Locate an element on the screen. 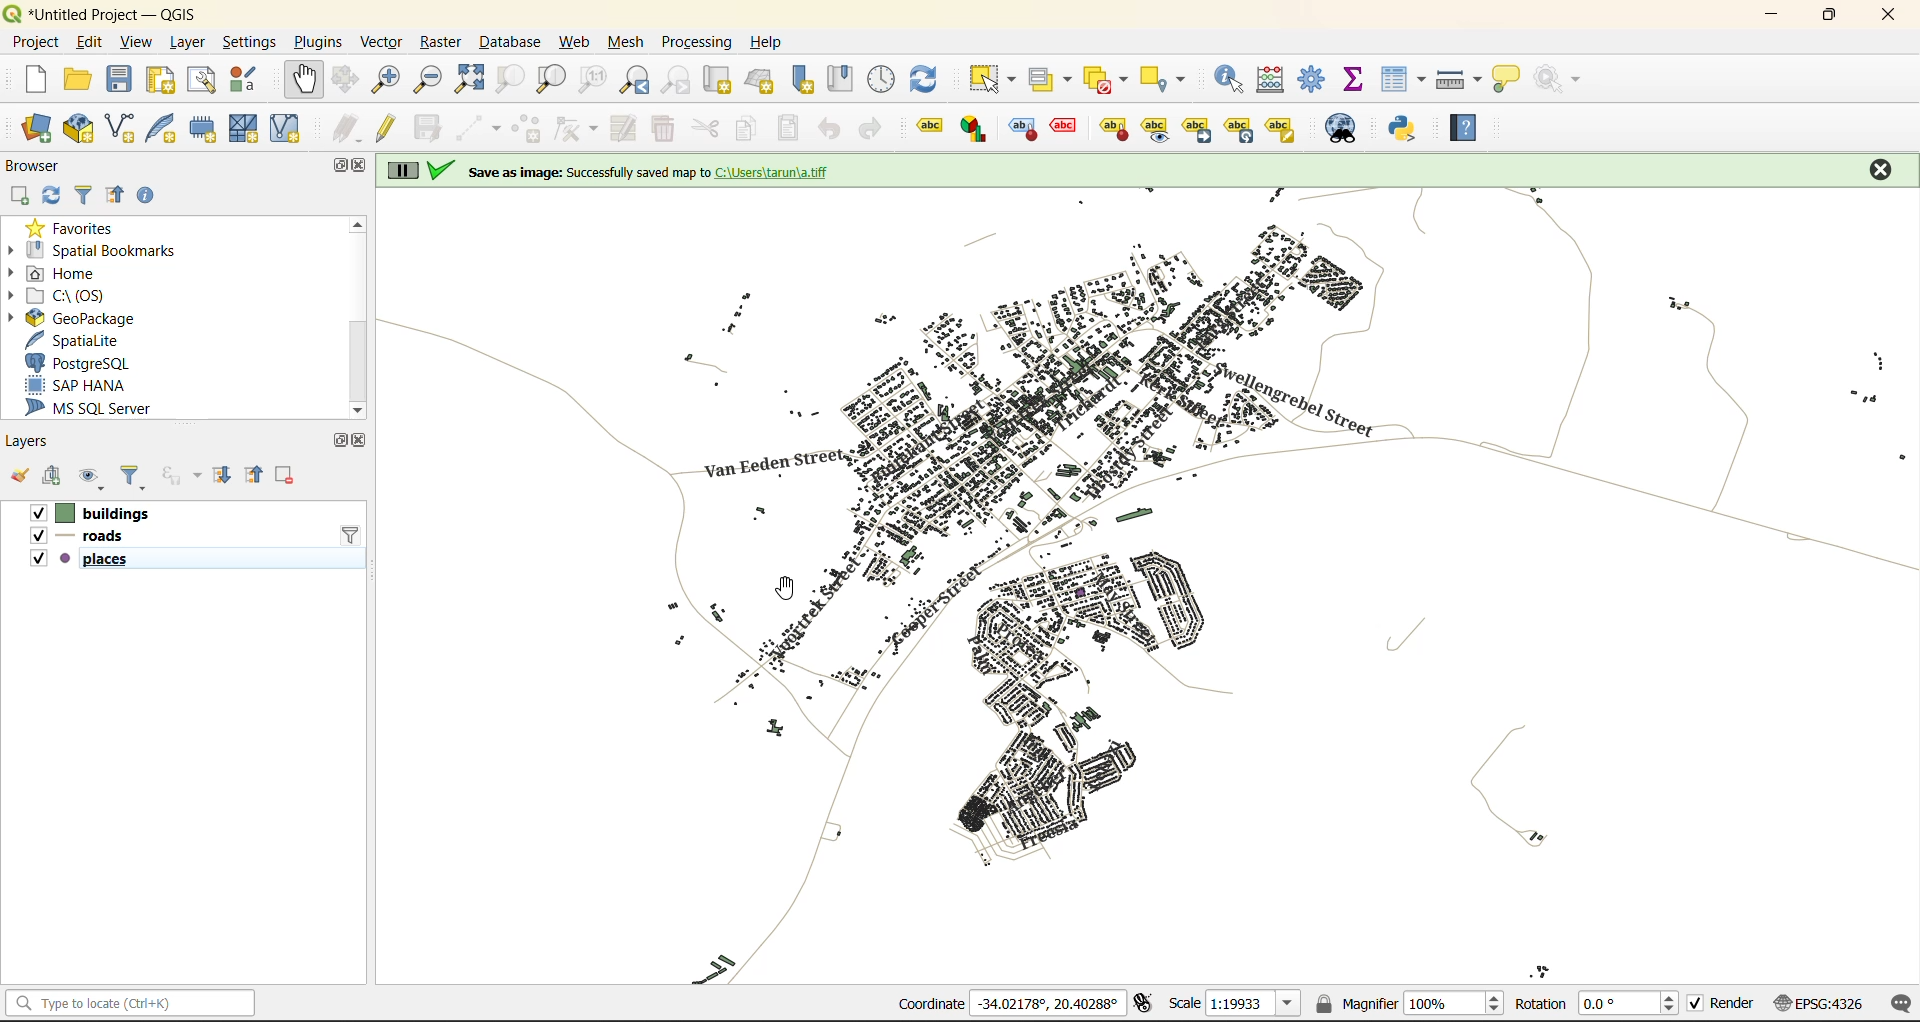 This screenshot has height=1022, width=1920. magnifier is located at coordinates (1409, 1001).